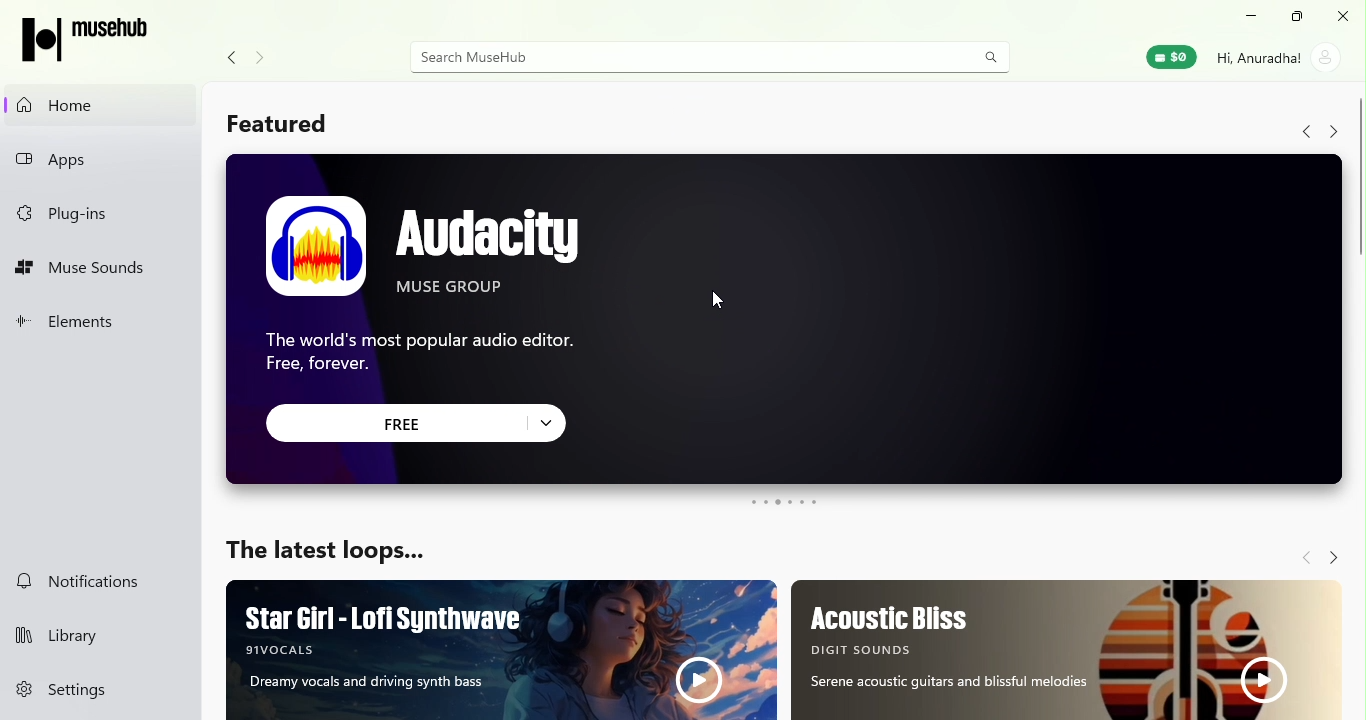 The height and width of the screenshot is (720, 1366). I want to click on cursor, so click(713, 296).